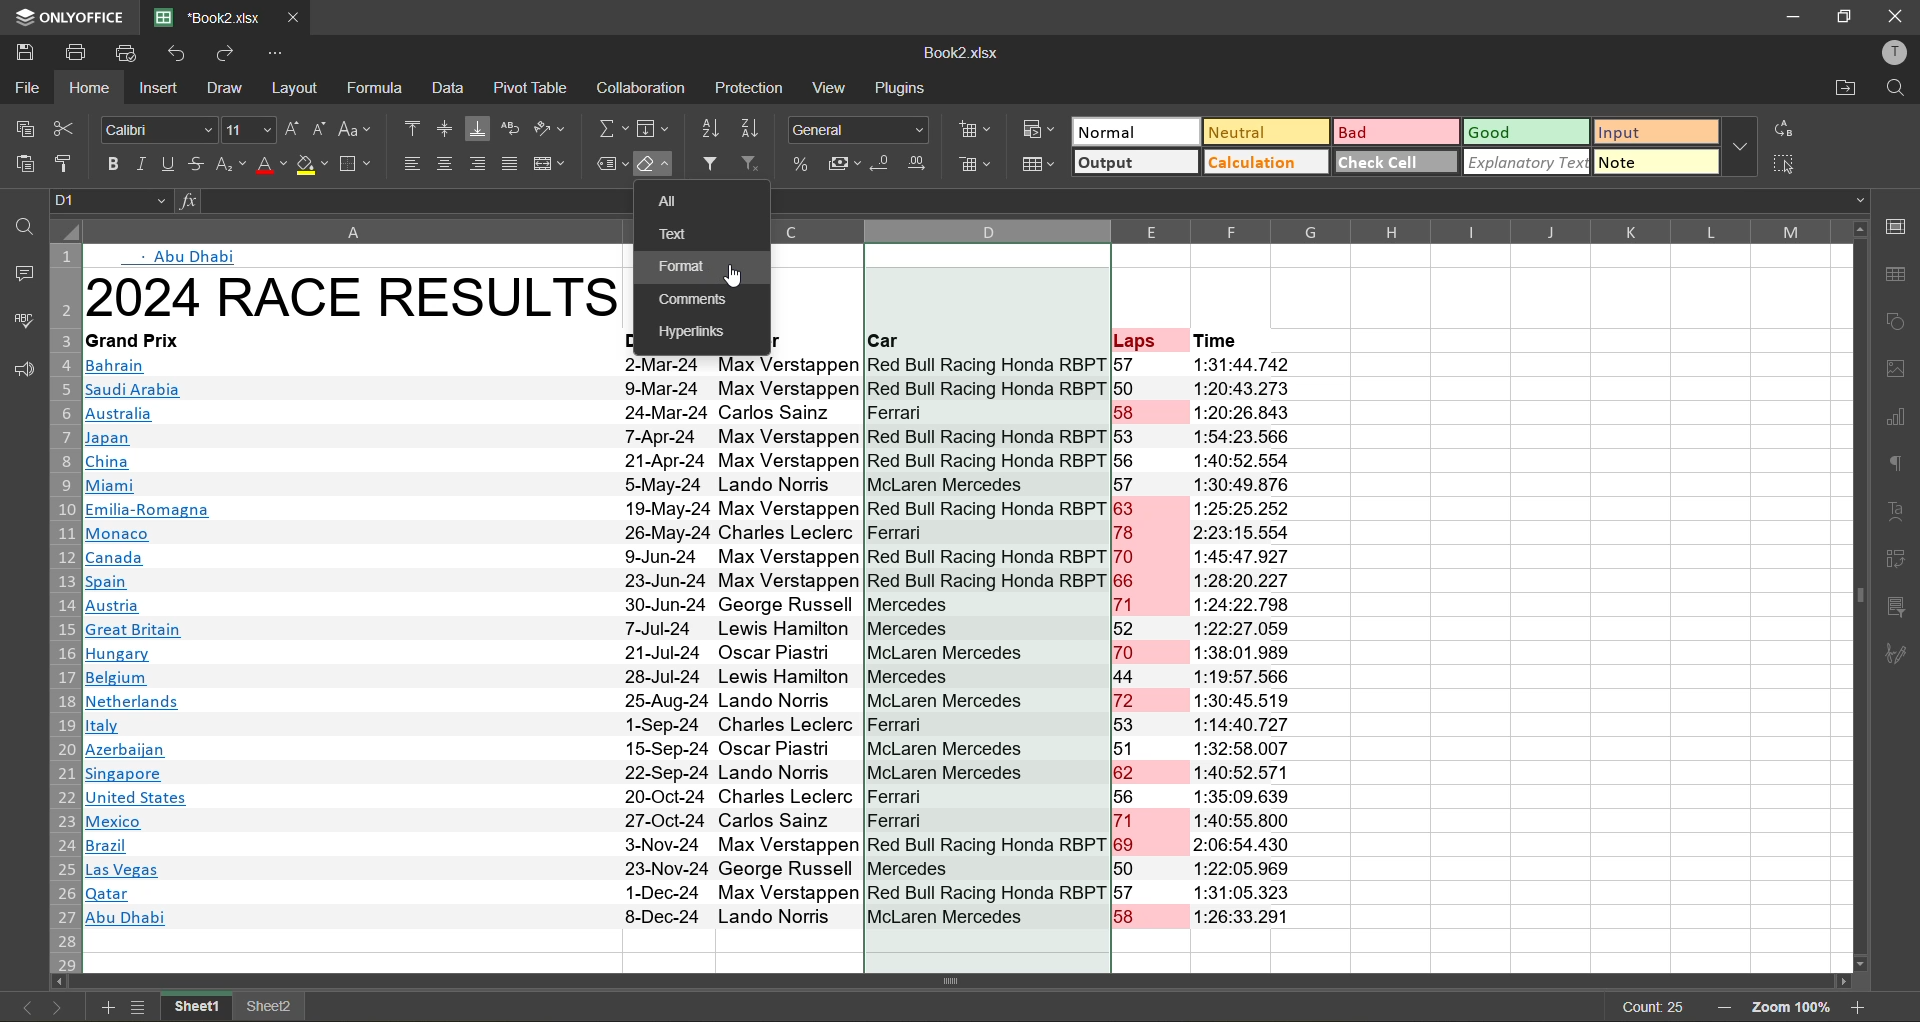 The width and height of the screenshot is (1920, 1022). What do you see at coordinates (24, 223) in the screenshot?
I see `find` at bounding box center [24, 223].